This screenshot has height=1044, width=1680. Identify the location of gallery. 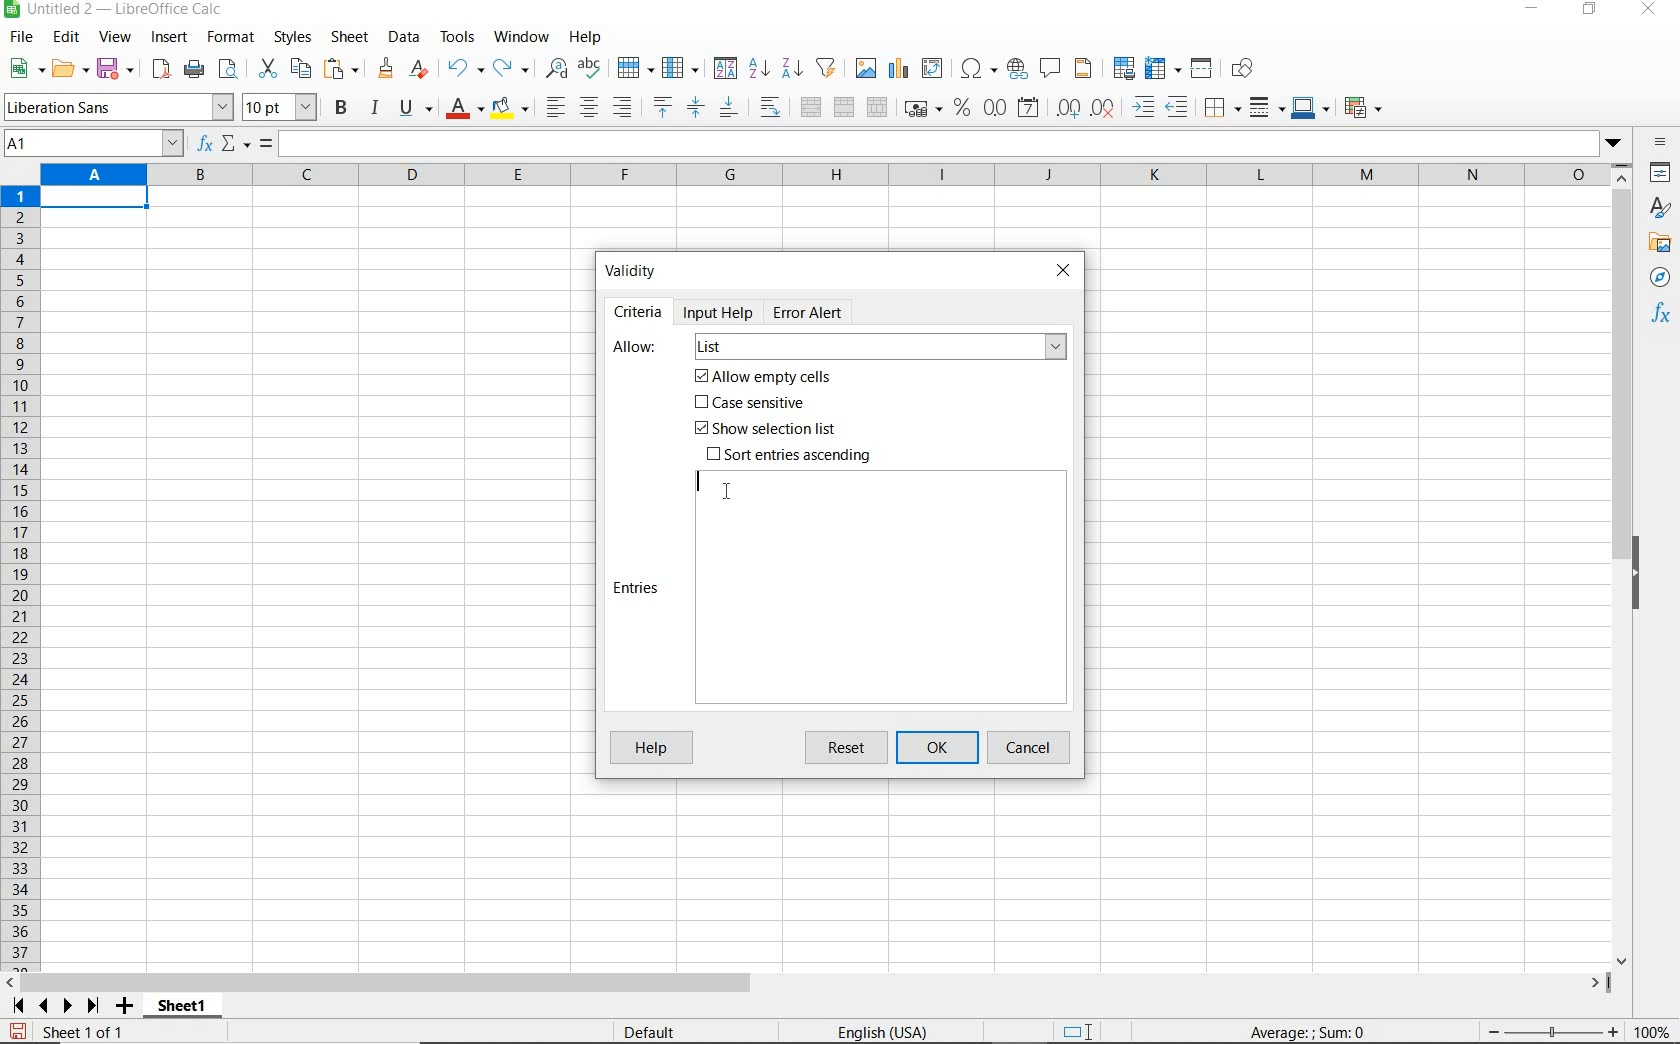
(1663, 244).